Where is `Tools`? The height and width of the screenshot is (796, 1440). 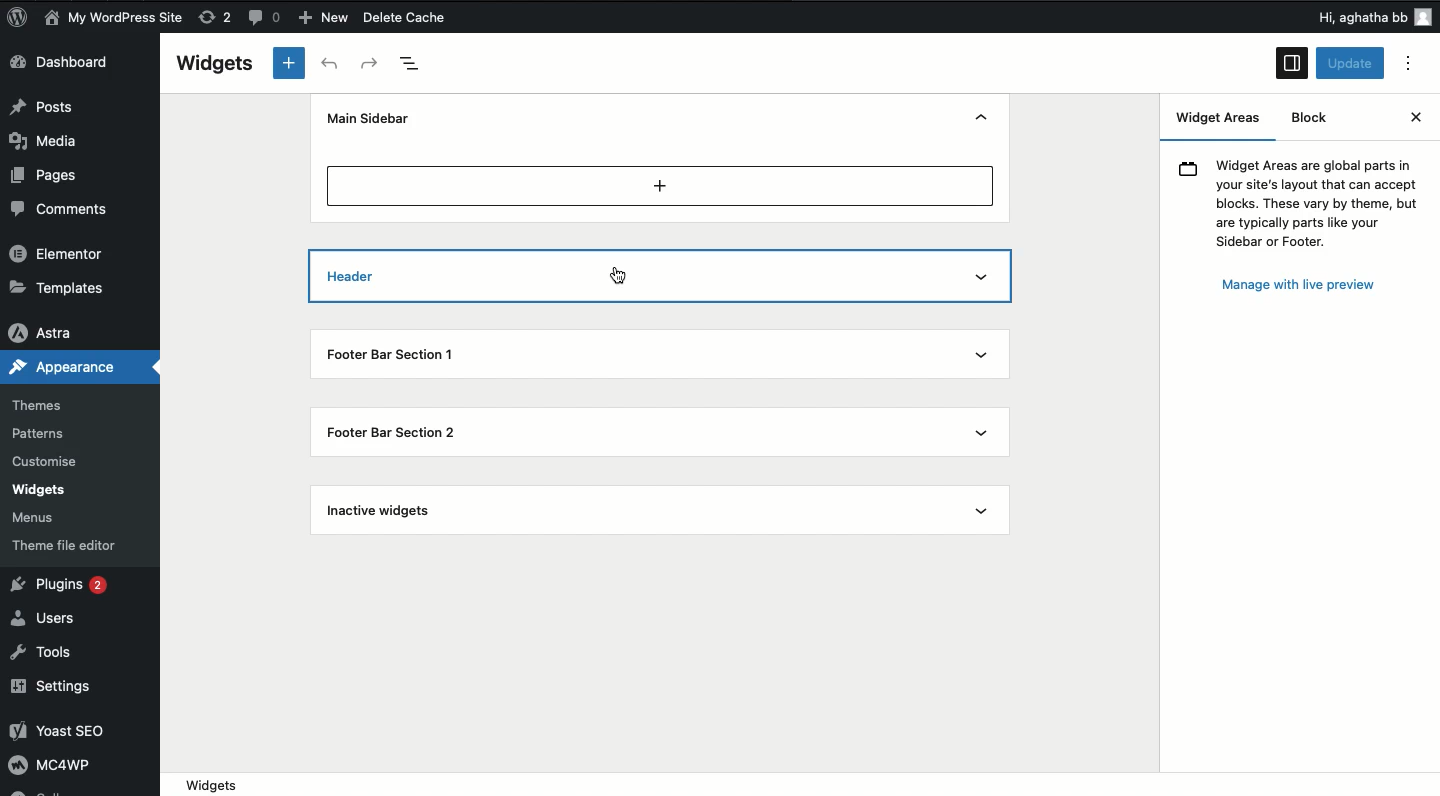 Tools is located at coordinates (50, 653).